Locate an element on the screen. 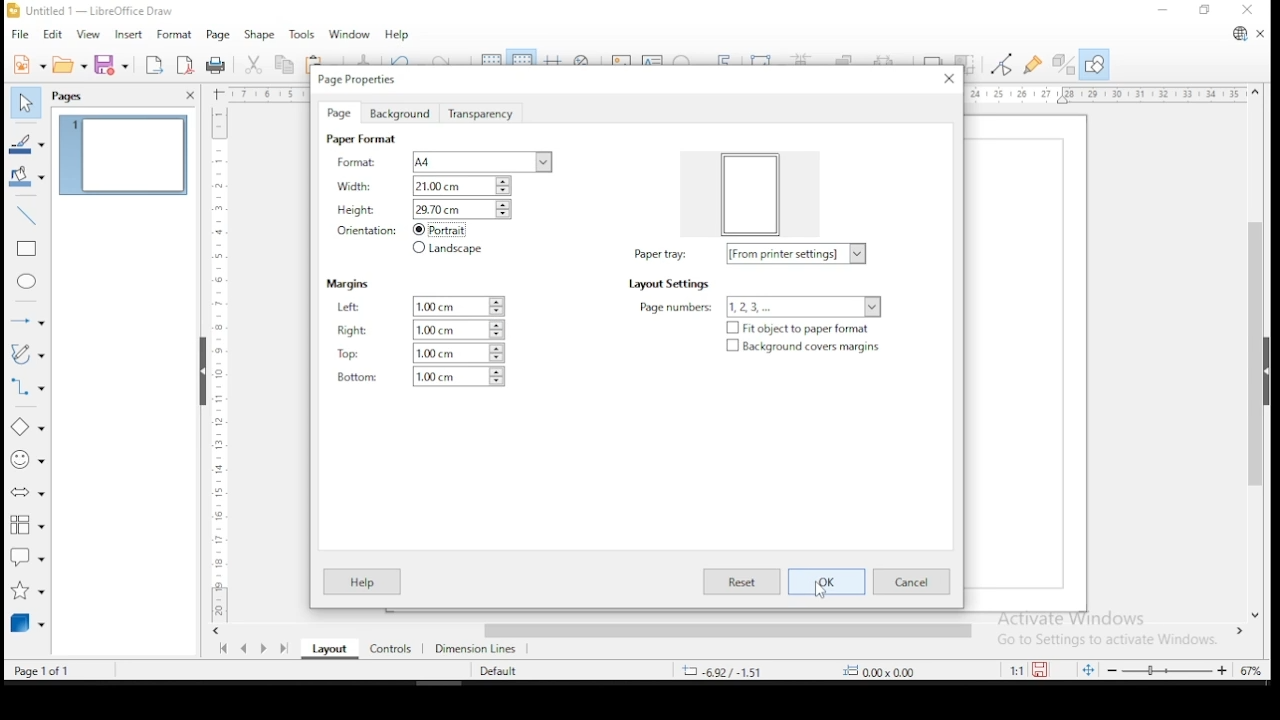  align objects is located at coordinates (806, 59).